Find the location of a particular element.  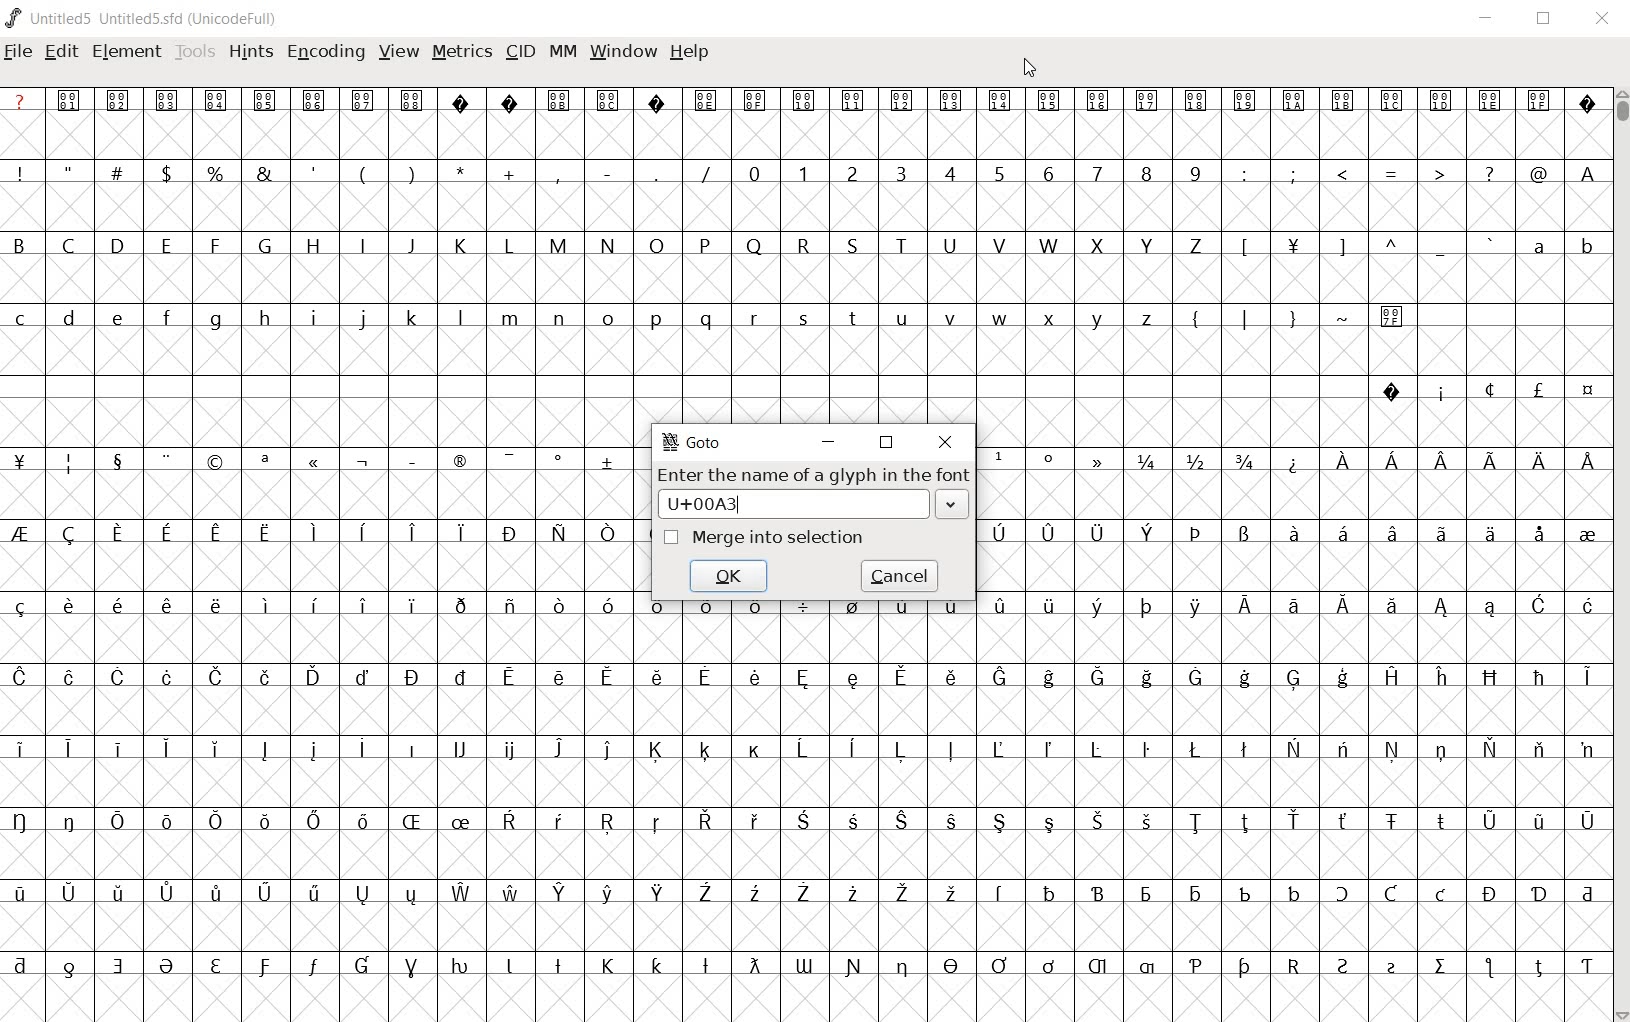

Symbol is located at coordinates (1297, 102).